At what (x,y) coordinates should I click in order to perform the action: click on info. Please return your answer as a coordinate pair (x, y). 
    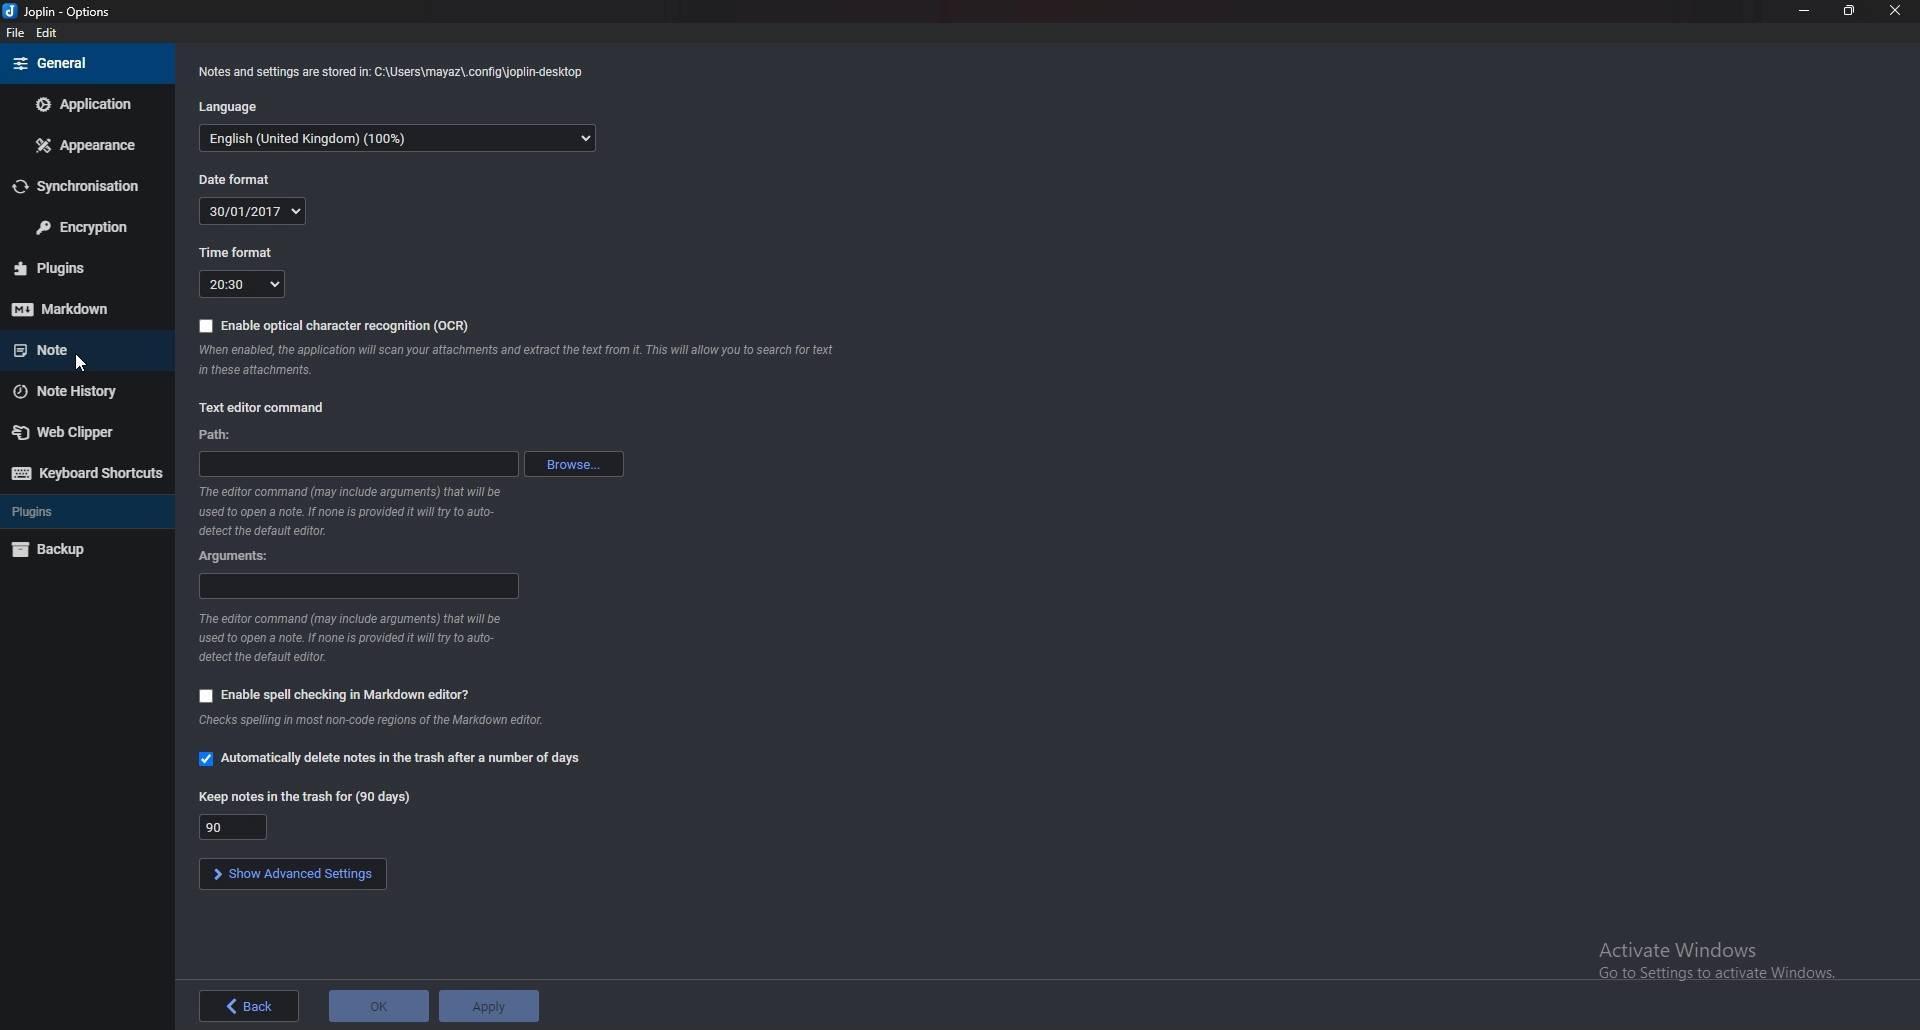
    Looking at the image, I should click on (390, 69).